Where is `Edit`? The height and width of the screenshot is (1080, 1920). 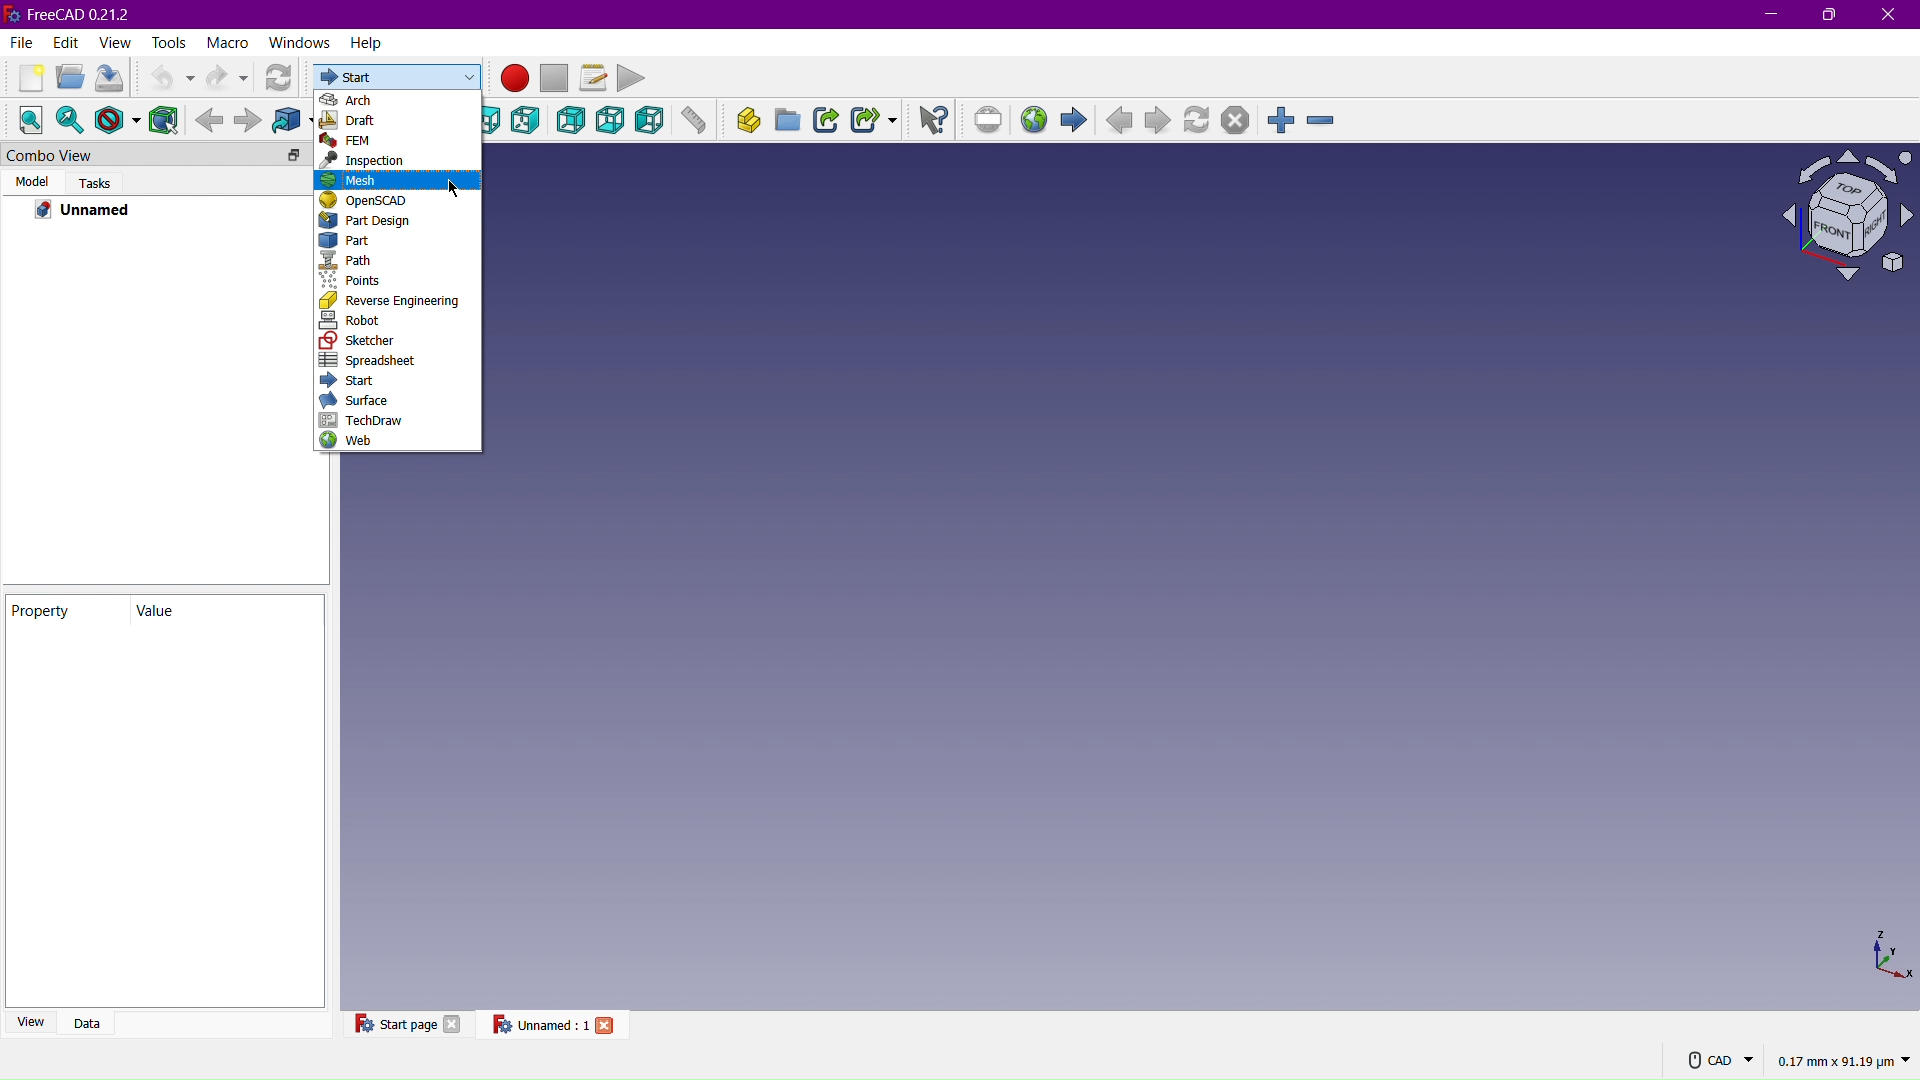 Edit is located at coordinates (63, 42).